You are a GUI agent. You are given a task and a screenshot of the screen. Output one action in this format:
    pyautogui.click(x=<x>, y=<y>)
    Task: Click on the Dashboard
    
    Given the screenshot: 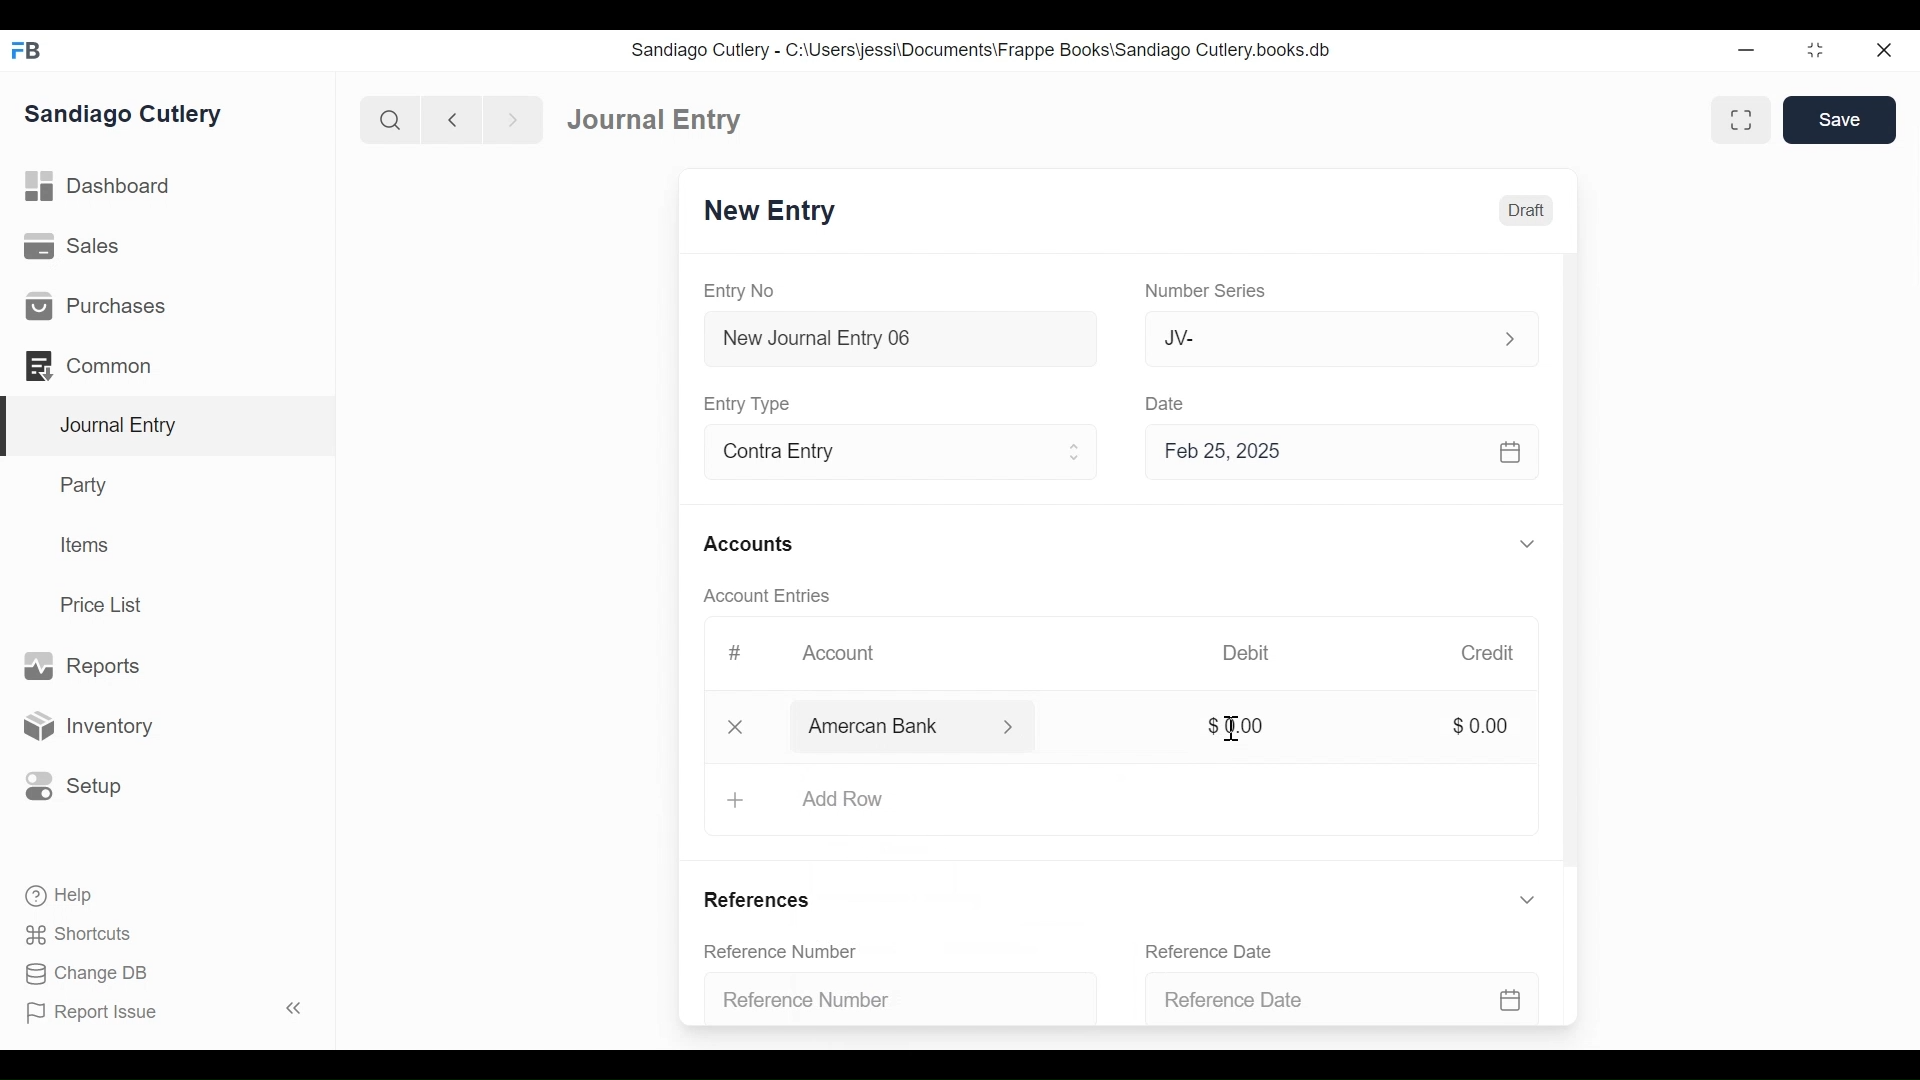 What is the action you would take?
    pyautogui.click(x=100, y=187)
    